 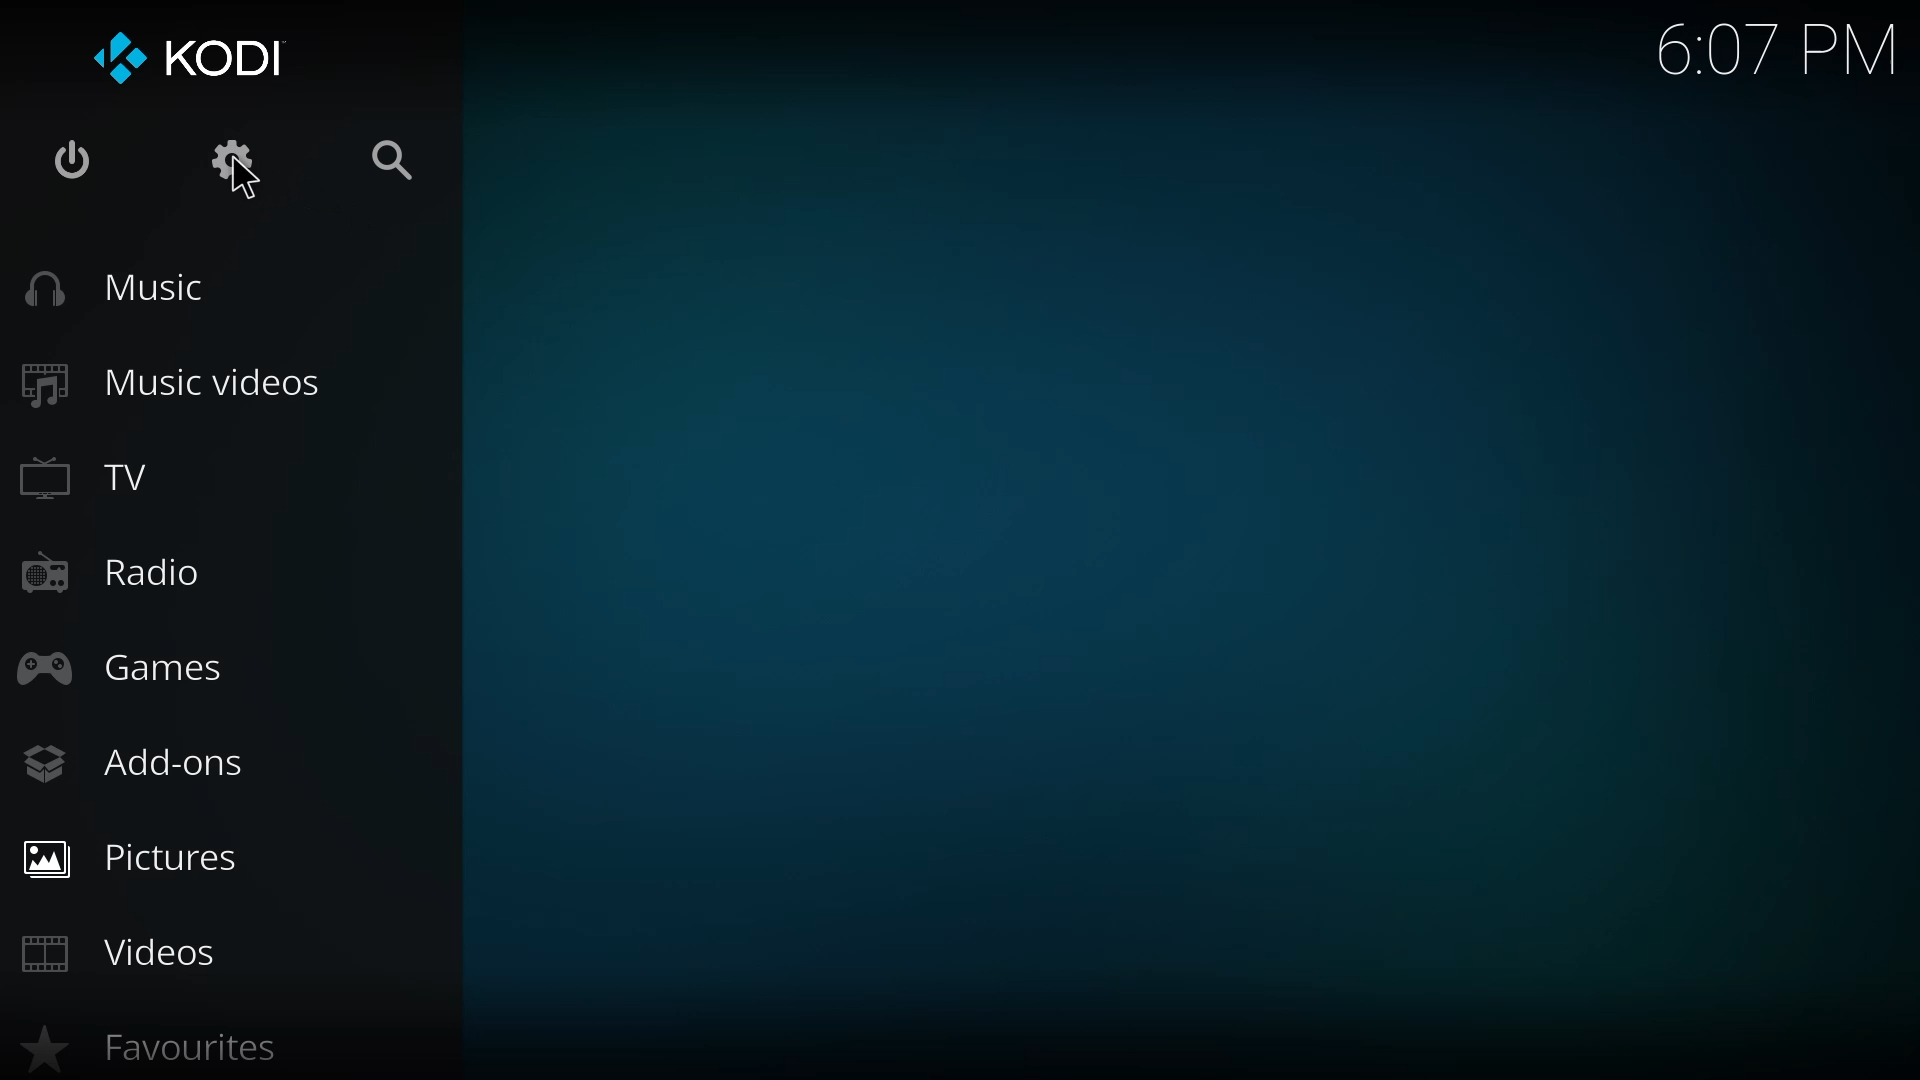 I want to click on music videos, so click(x=175, y=380).